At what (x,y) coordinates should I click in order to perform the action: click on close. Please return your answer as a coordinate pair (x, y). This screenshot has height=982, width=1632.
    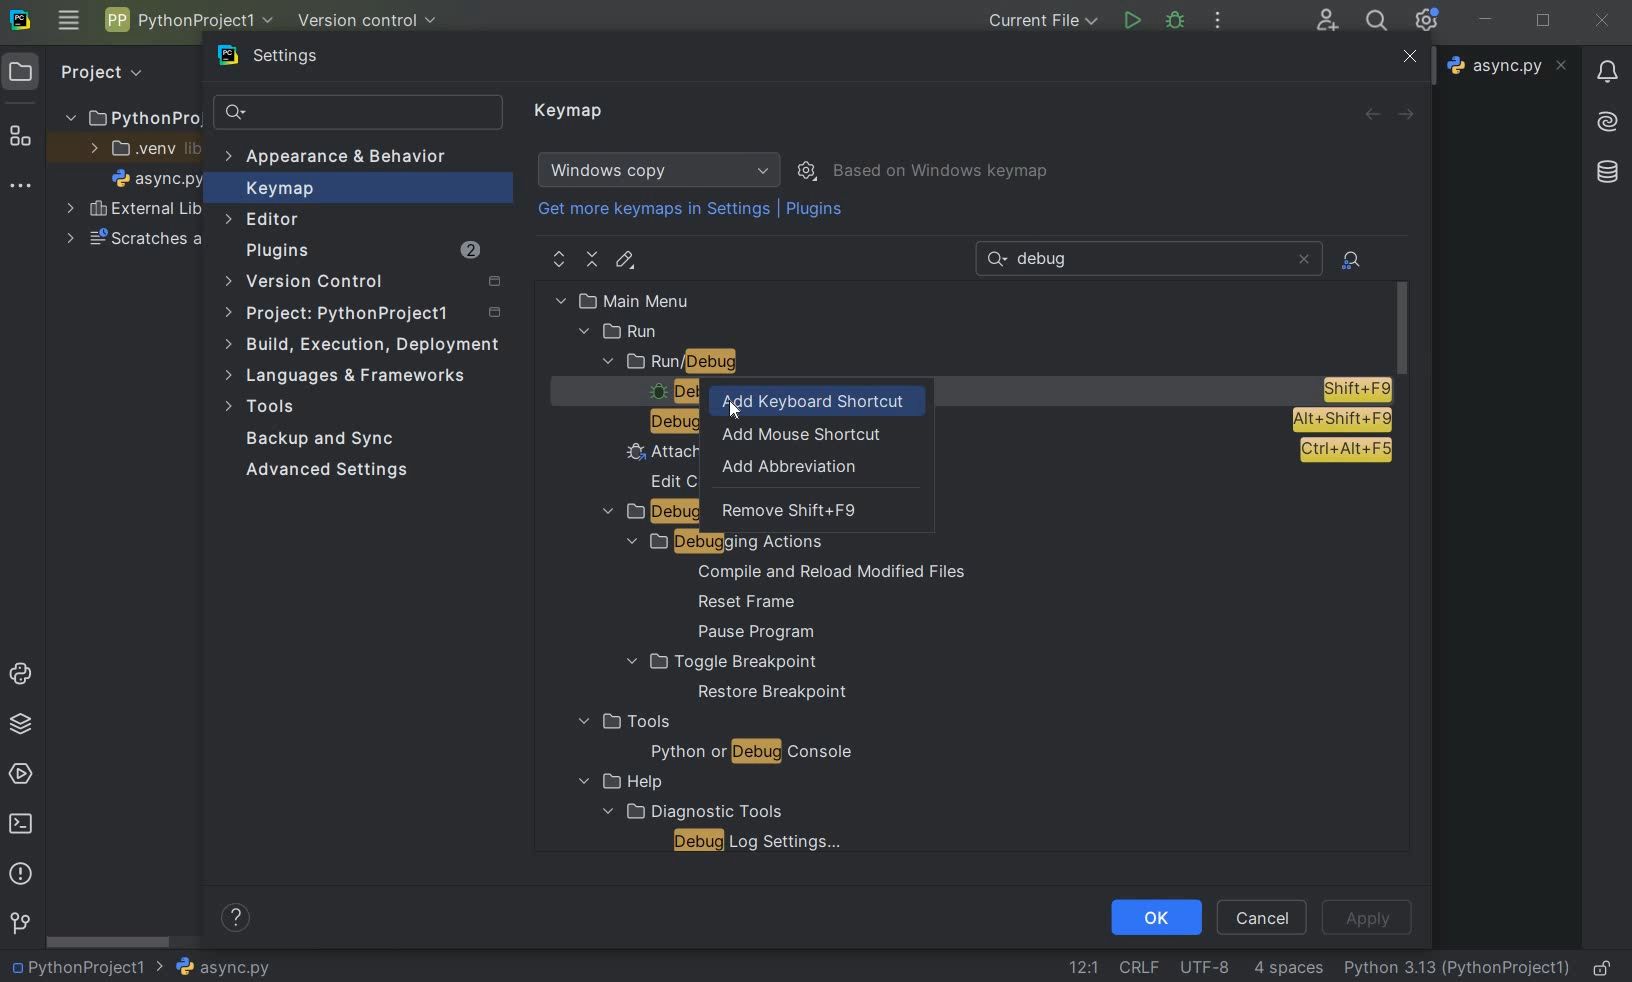
    Looking at the image, I should click on (1602, 21).